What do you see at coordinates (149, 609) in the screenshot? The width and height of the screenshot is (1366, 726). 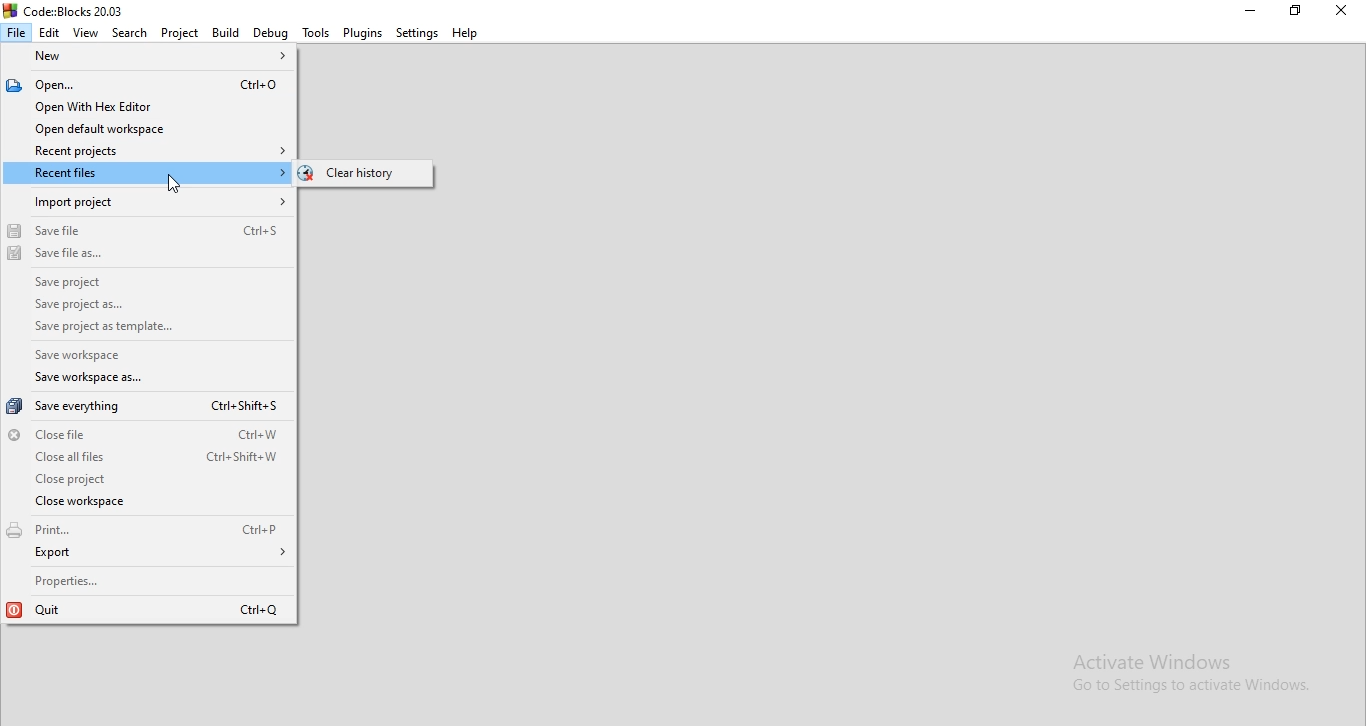 I see `Quit` at bounding box center [149, 609].